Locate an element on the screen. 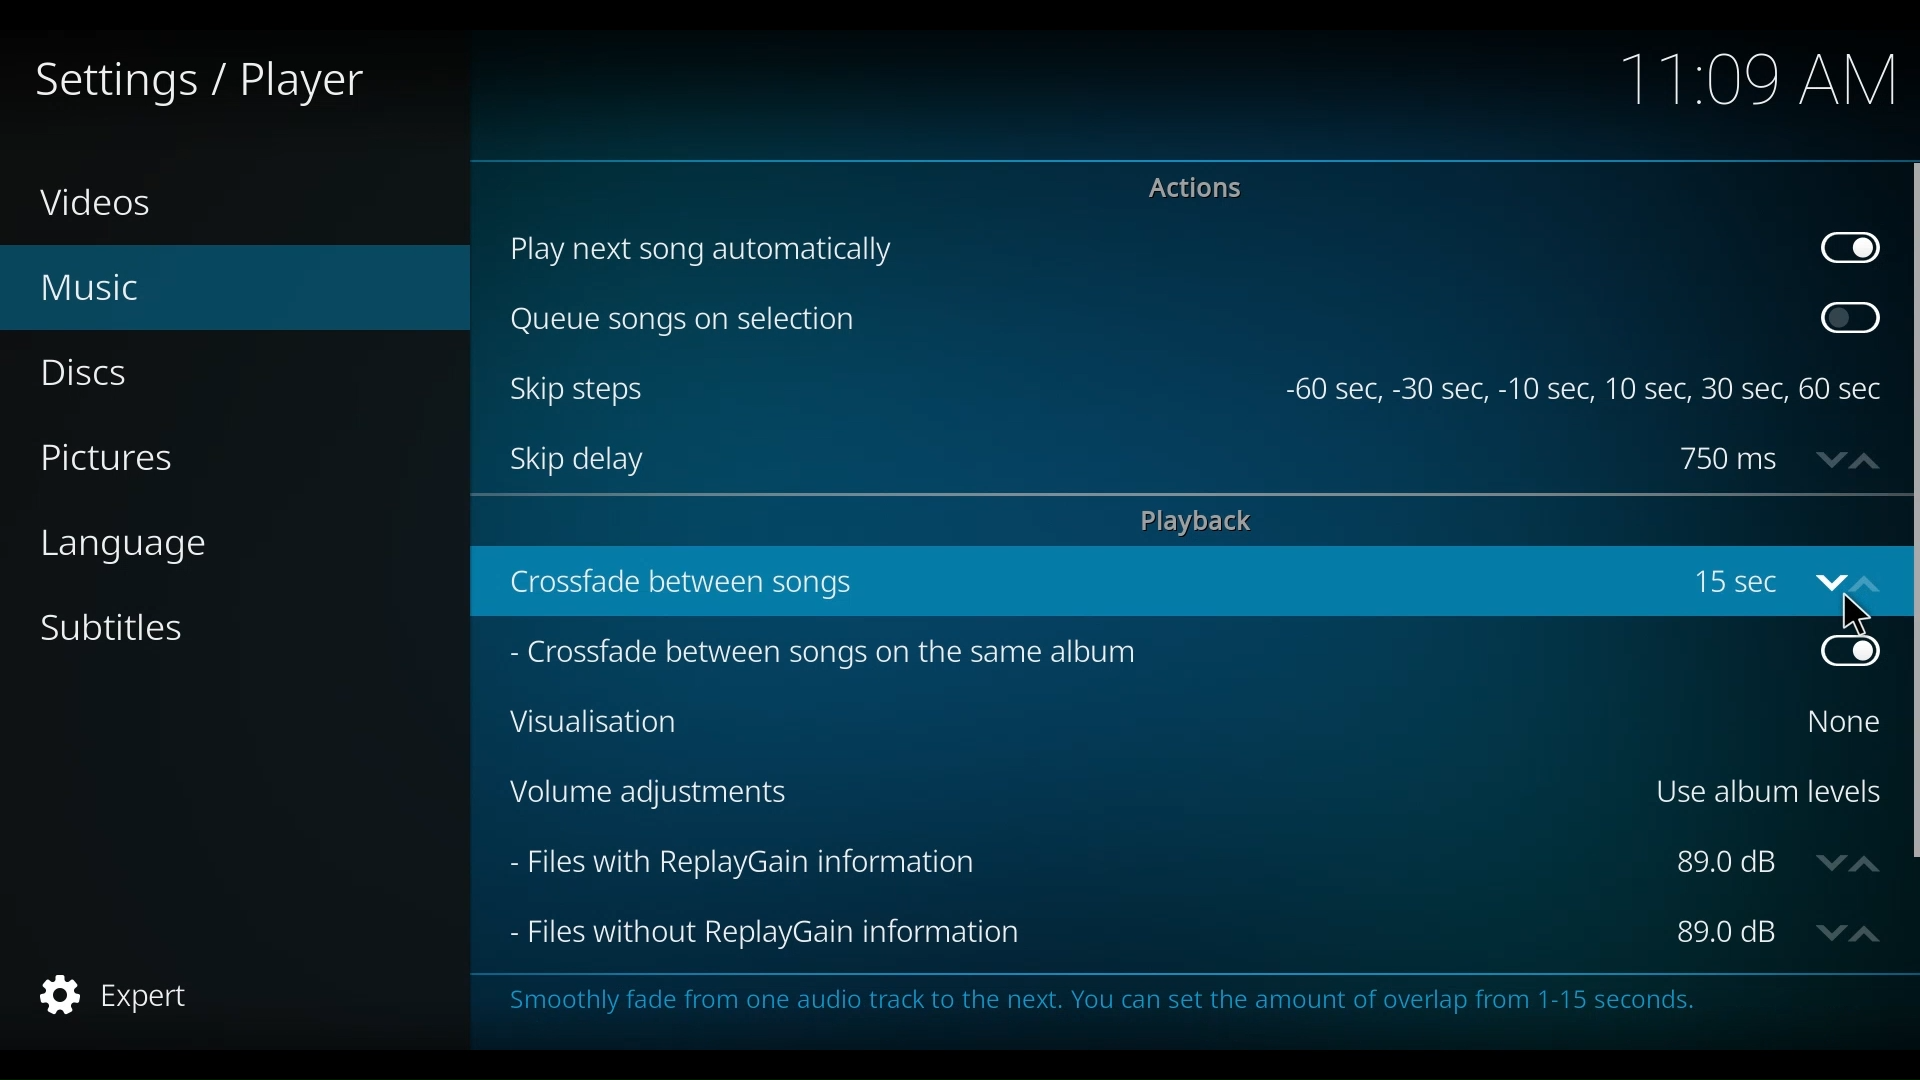 The image size is (1920, 1080). down is located at coordinates (1829, 581).